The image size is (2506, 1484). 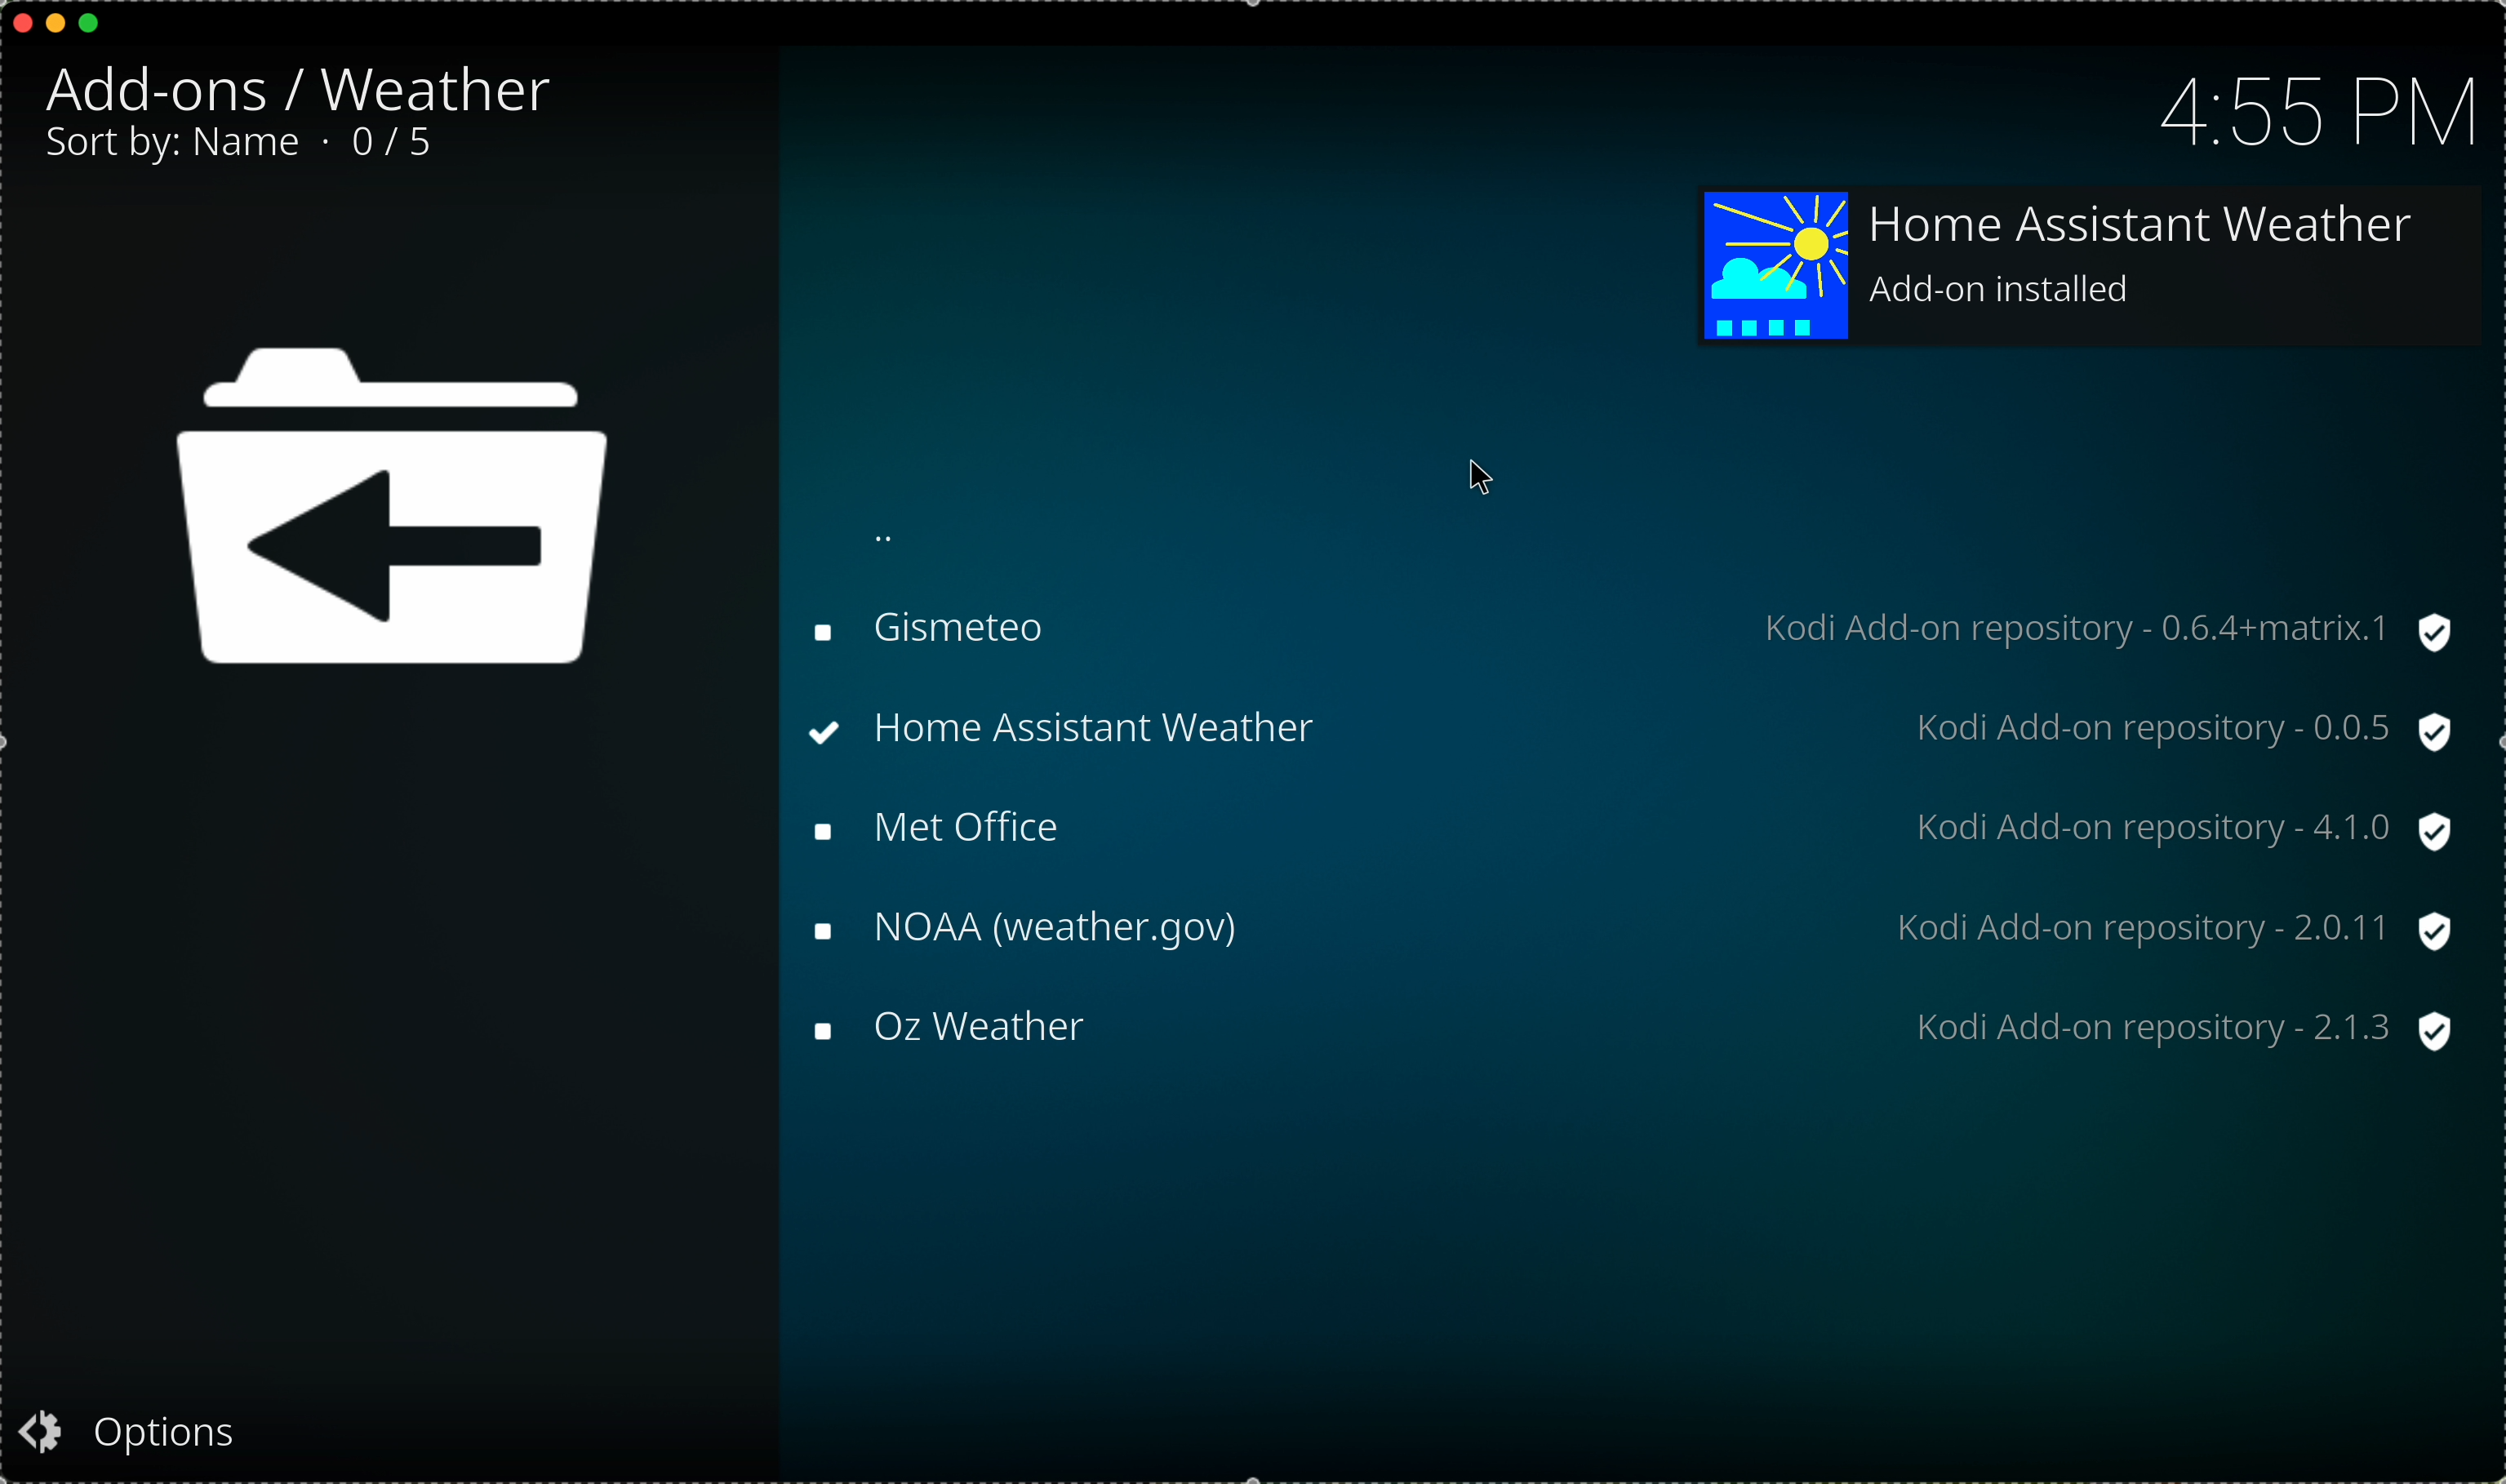 I want to click on options, so click(x=141, y=1427).